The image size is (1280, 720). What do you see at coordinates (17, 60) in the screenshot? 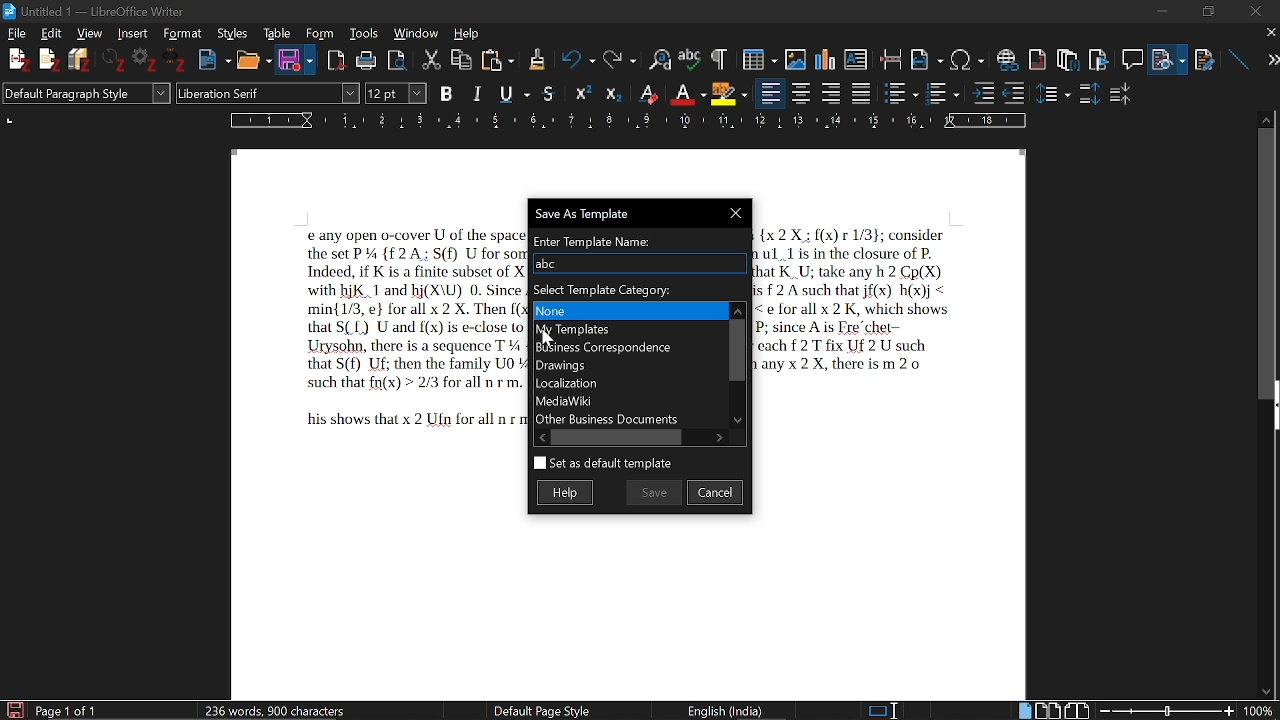
I see `New File` at bounding box center [17, 60].